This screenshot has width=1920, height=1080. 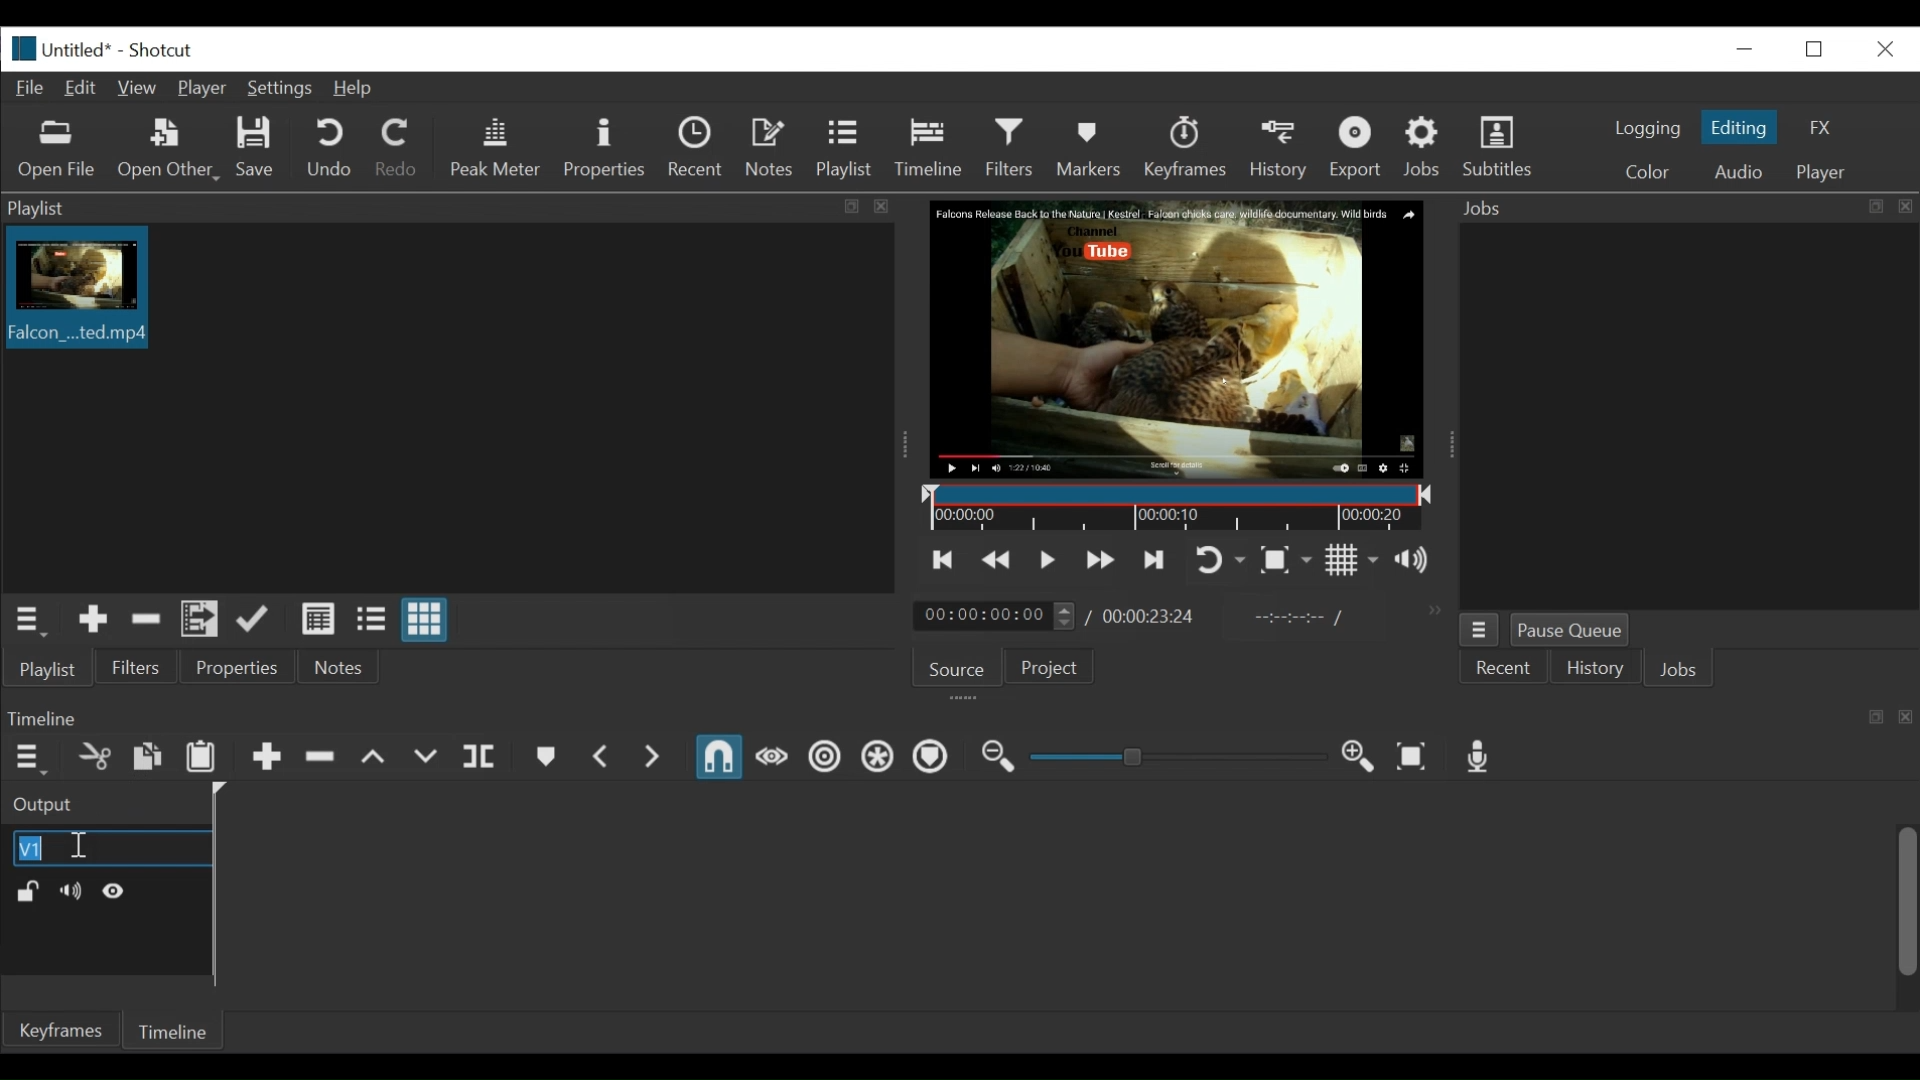 What do you see at coordinates (329, 149) in the screenshot?
I see `Undo` at bounding box center [329, 149].